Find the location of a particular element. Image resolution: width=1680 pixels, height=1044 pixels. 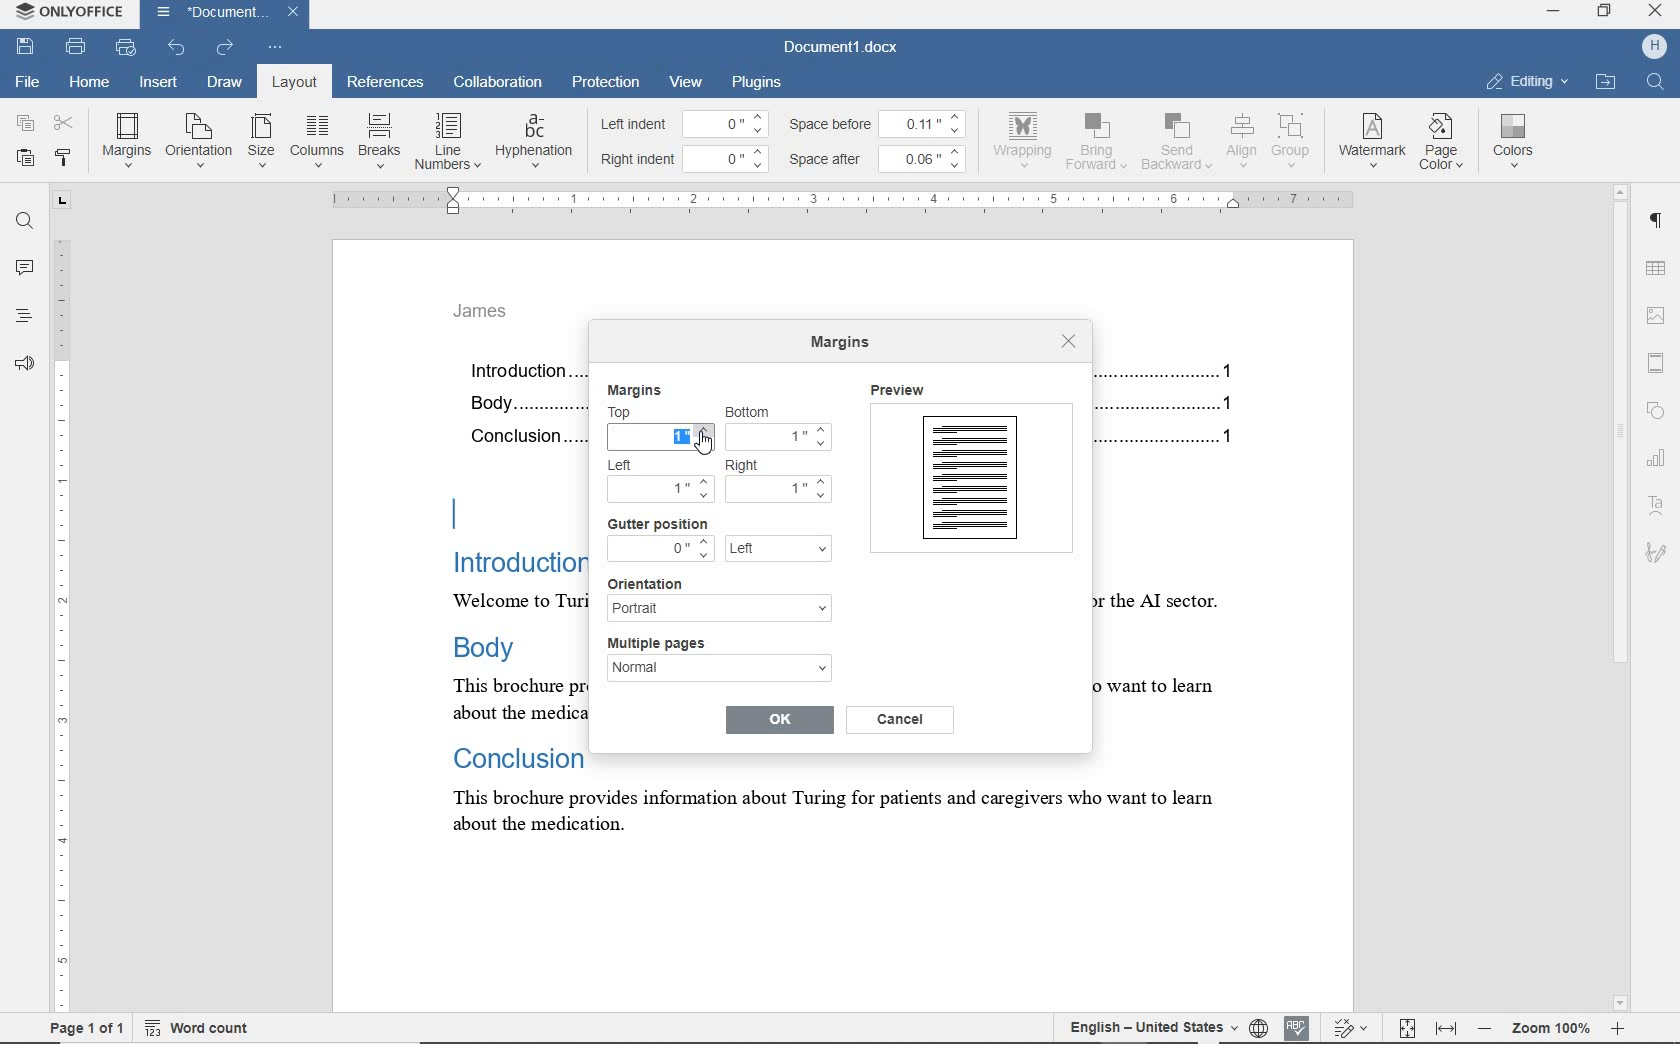

line numbers is located at coordinates (446, 141).